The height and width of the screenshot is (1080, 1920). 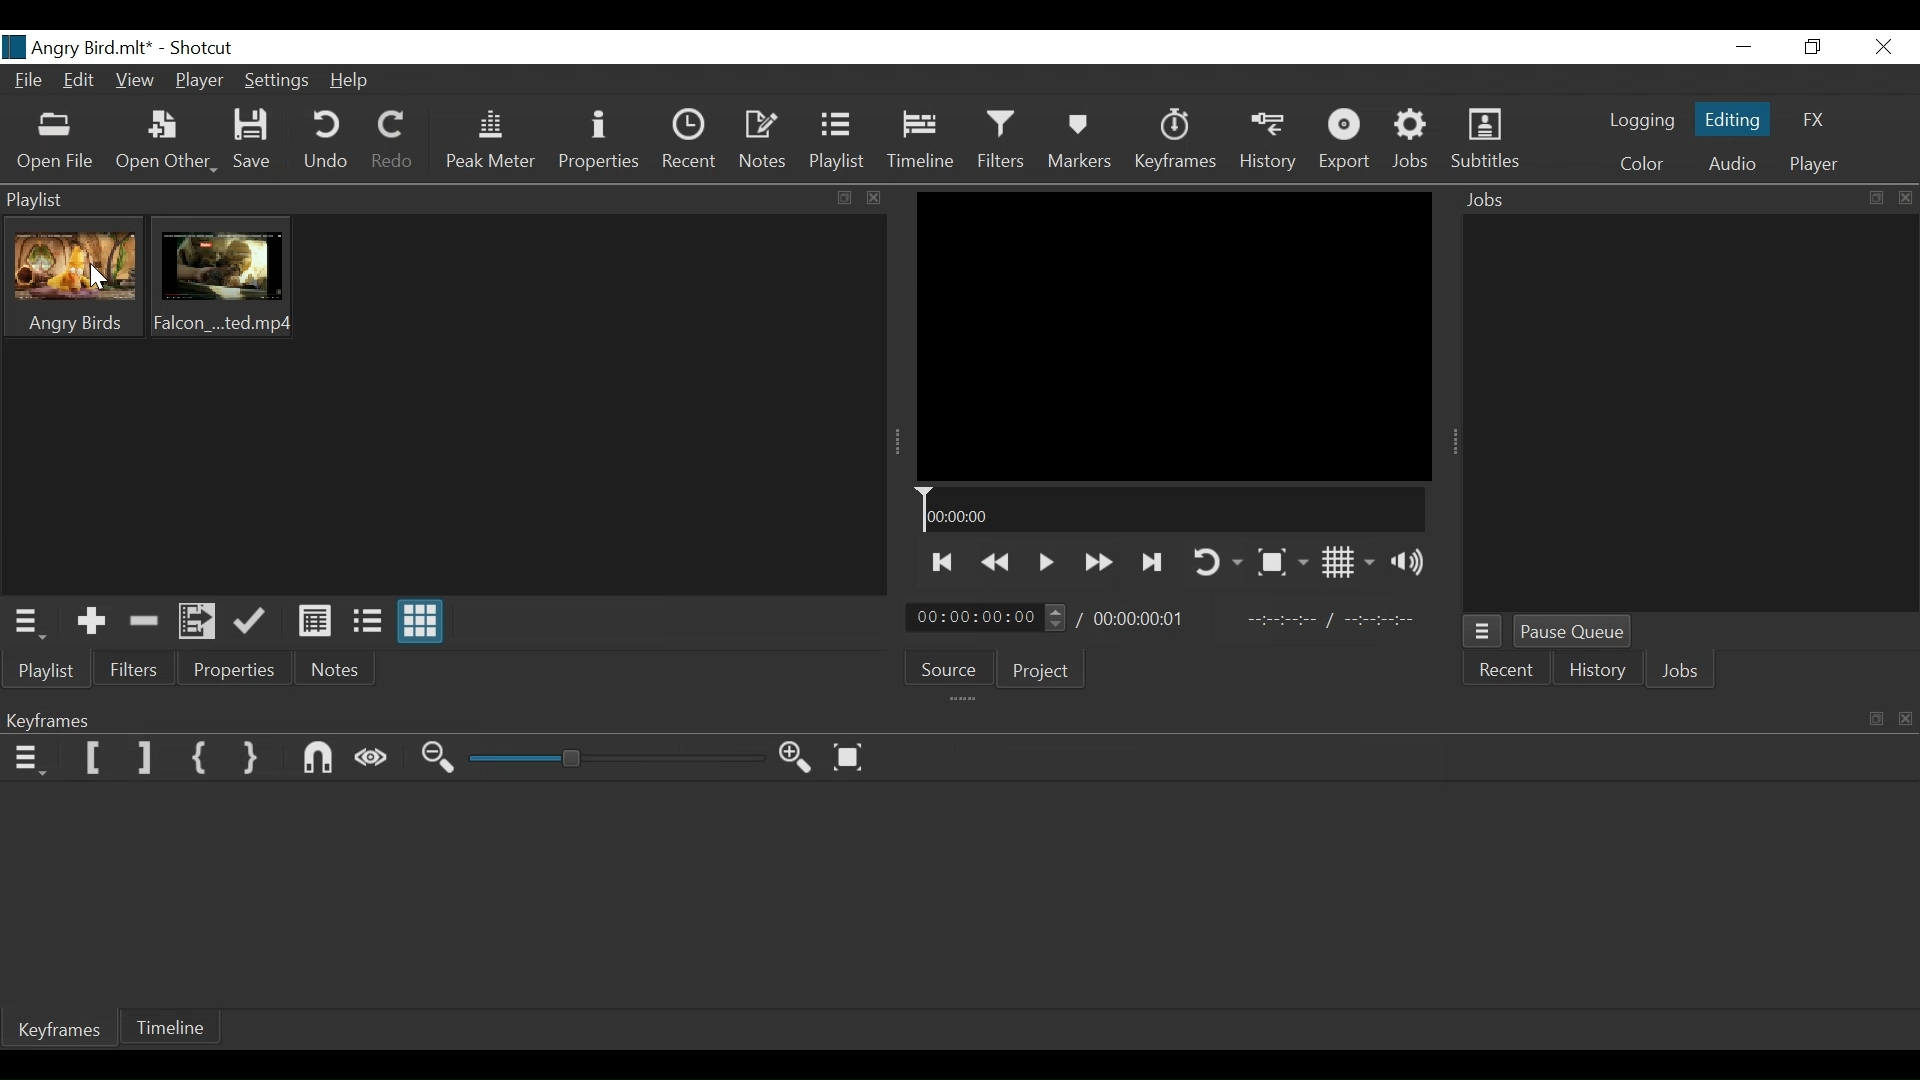 What do you see at coordinates (1509, 672) in the screenshot?
I see `Recent` at bounding box center [1509, 672].